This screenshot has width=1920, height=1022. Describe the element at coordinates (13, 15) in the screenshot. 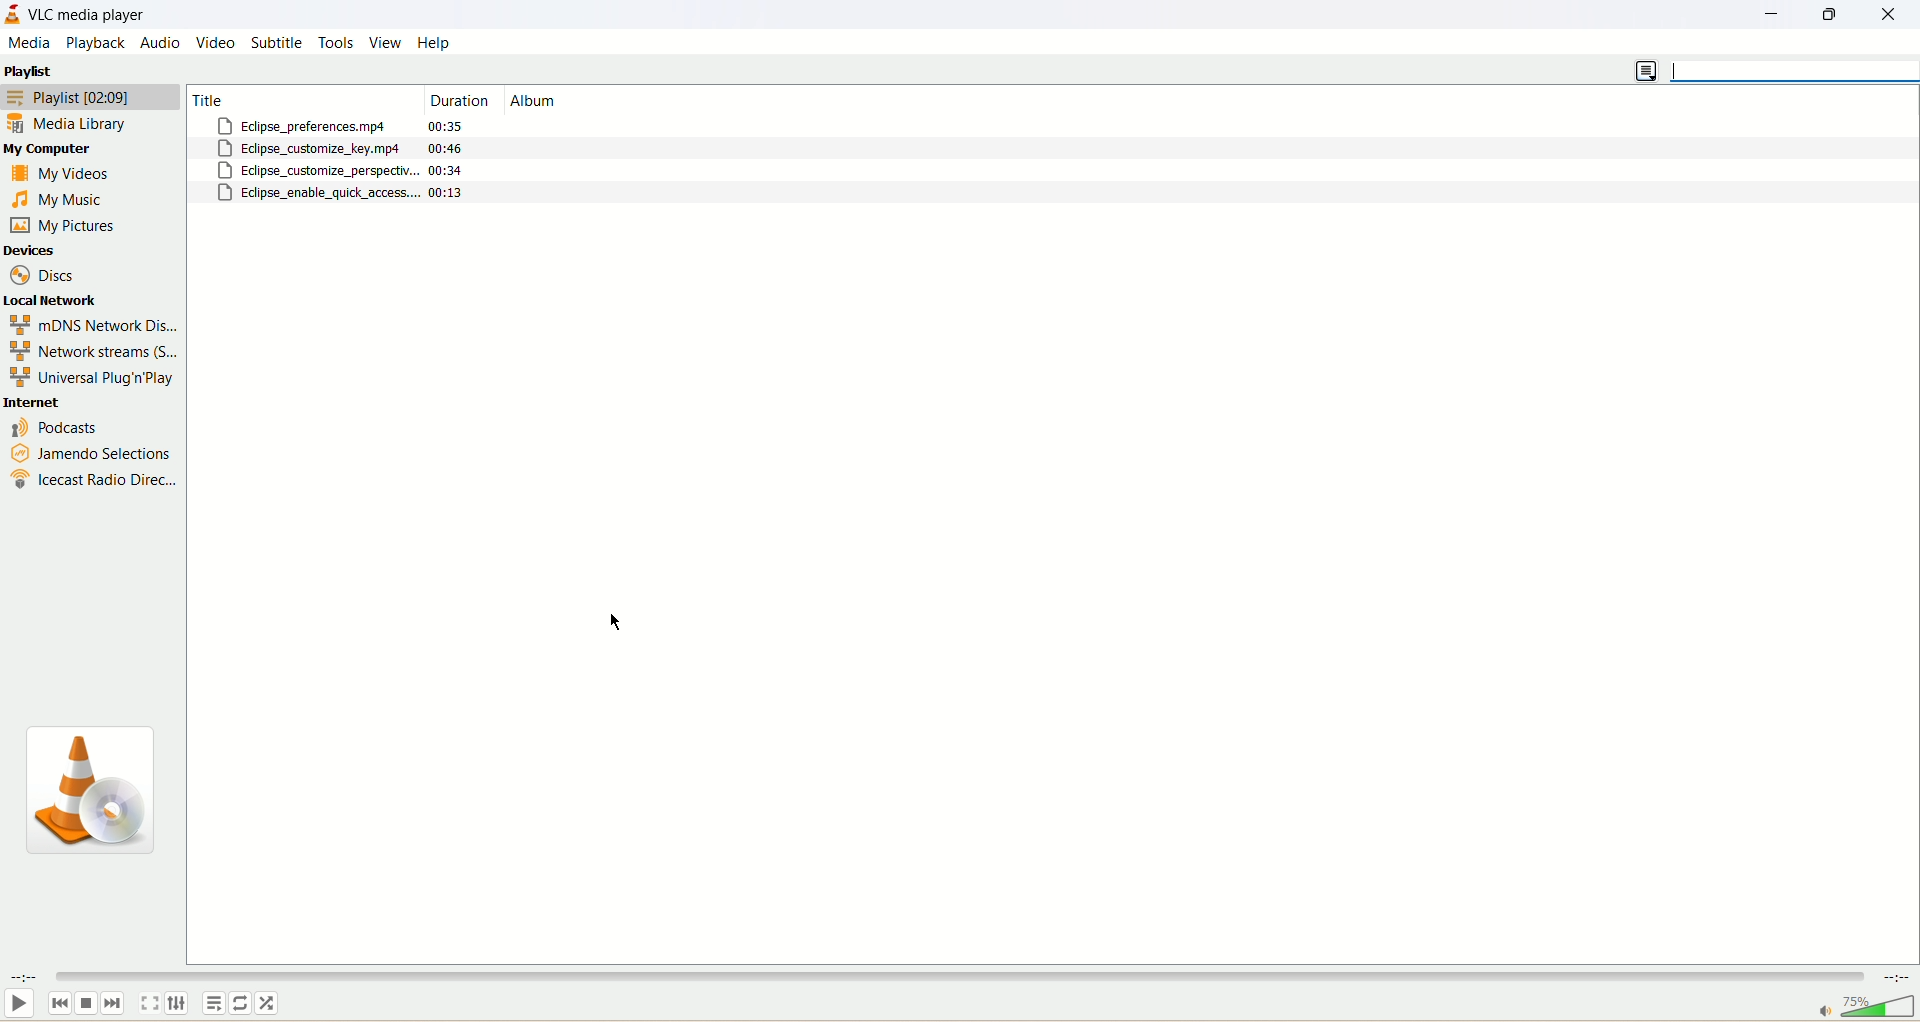

I see `application icon` at that location.